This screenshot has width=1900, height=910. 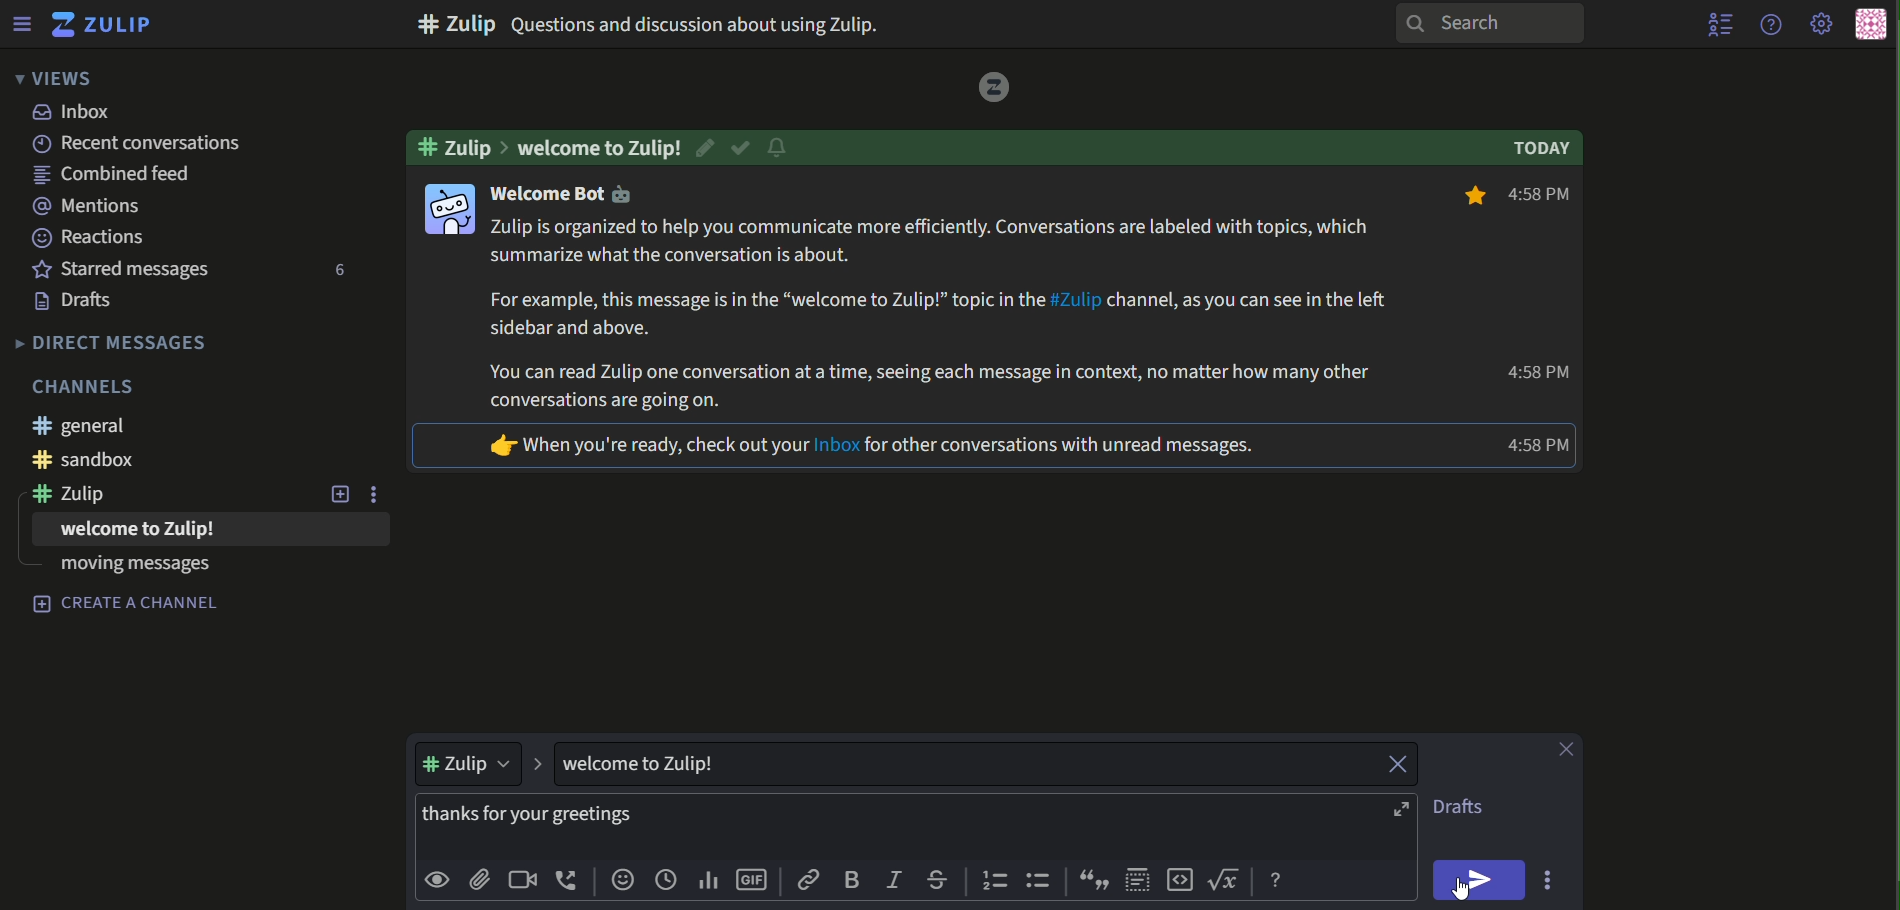 What do you see at coordinates (708, 881) in the screenshot?
I see `add poll` at bounding box center [708, 881].